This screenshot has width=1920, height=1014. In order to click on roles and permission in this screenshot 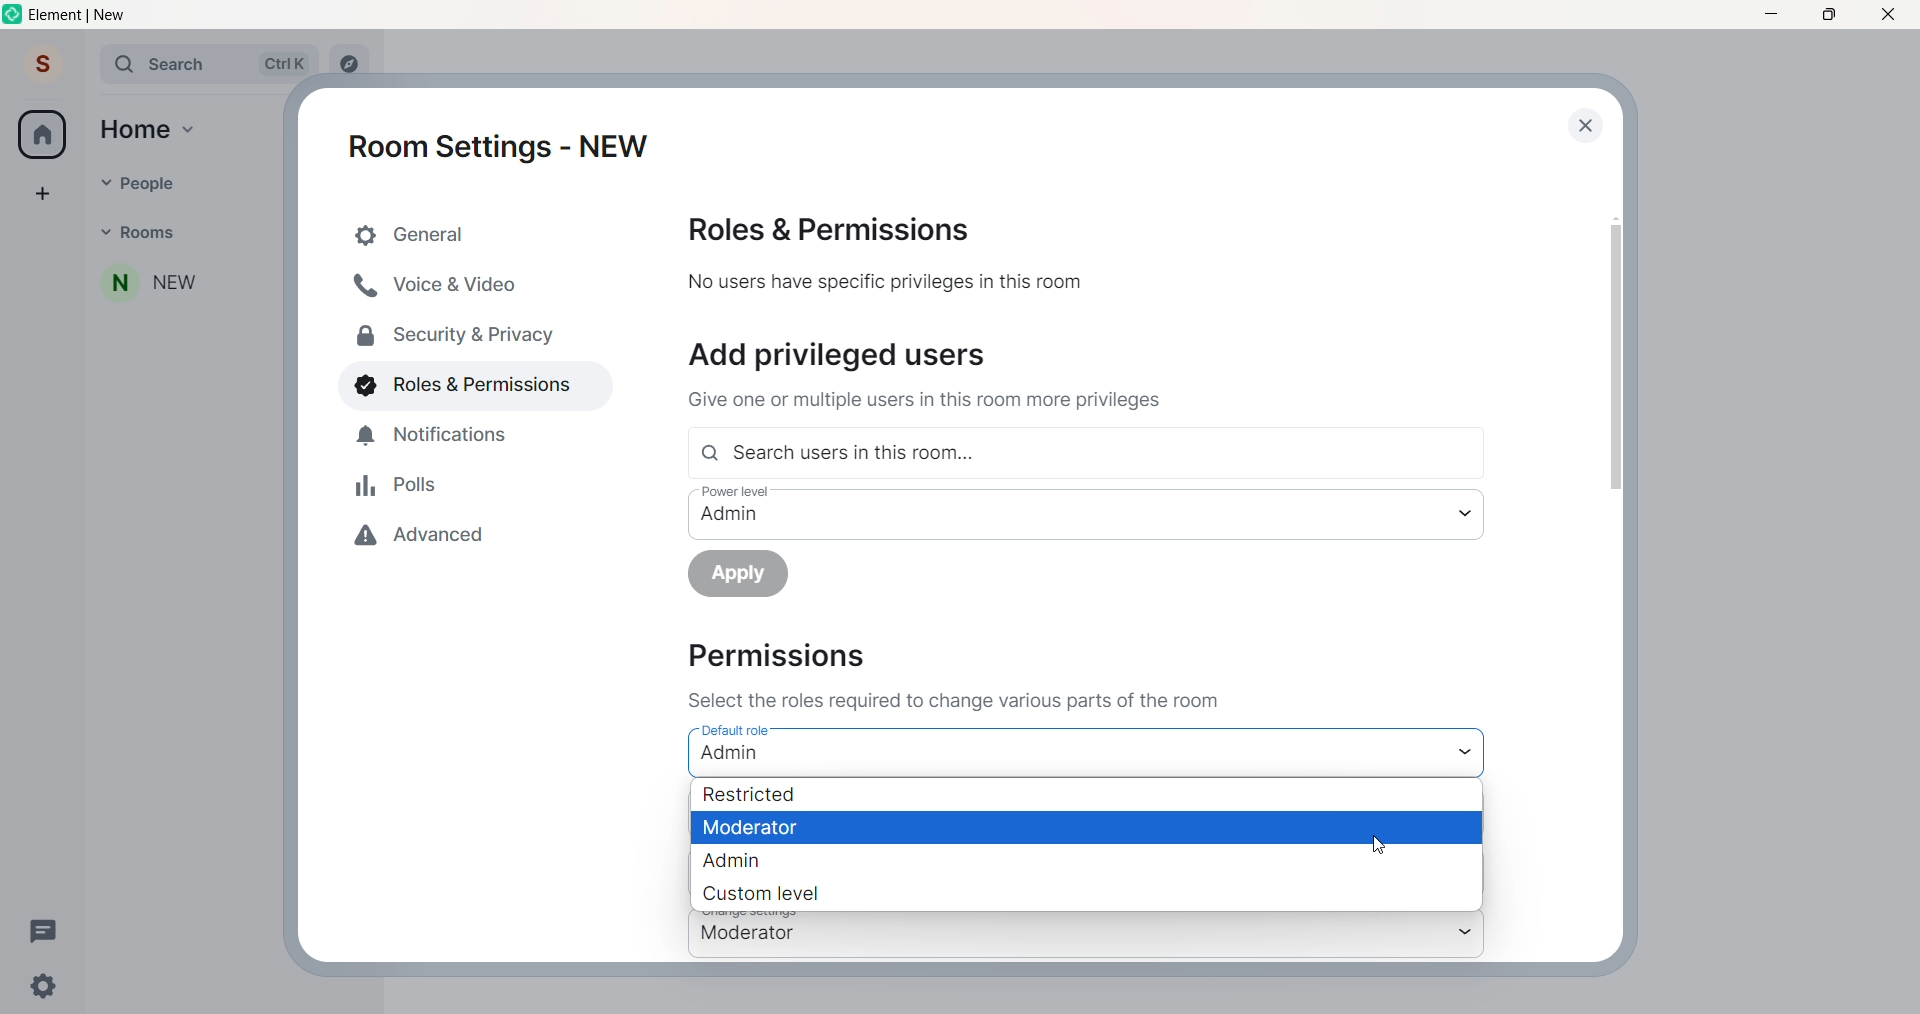, I will do `click(838, 229)`.